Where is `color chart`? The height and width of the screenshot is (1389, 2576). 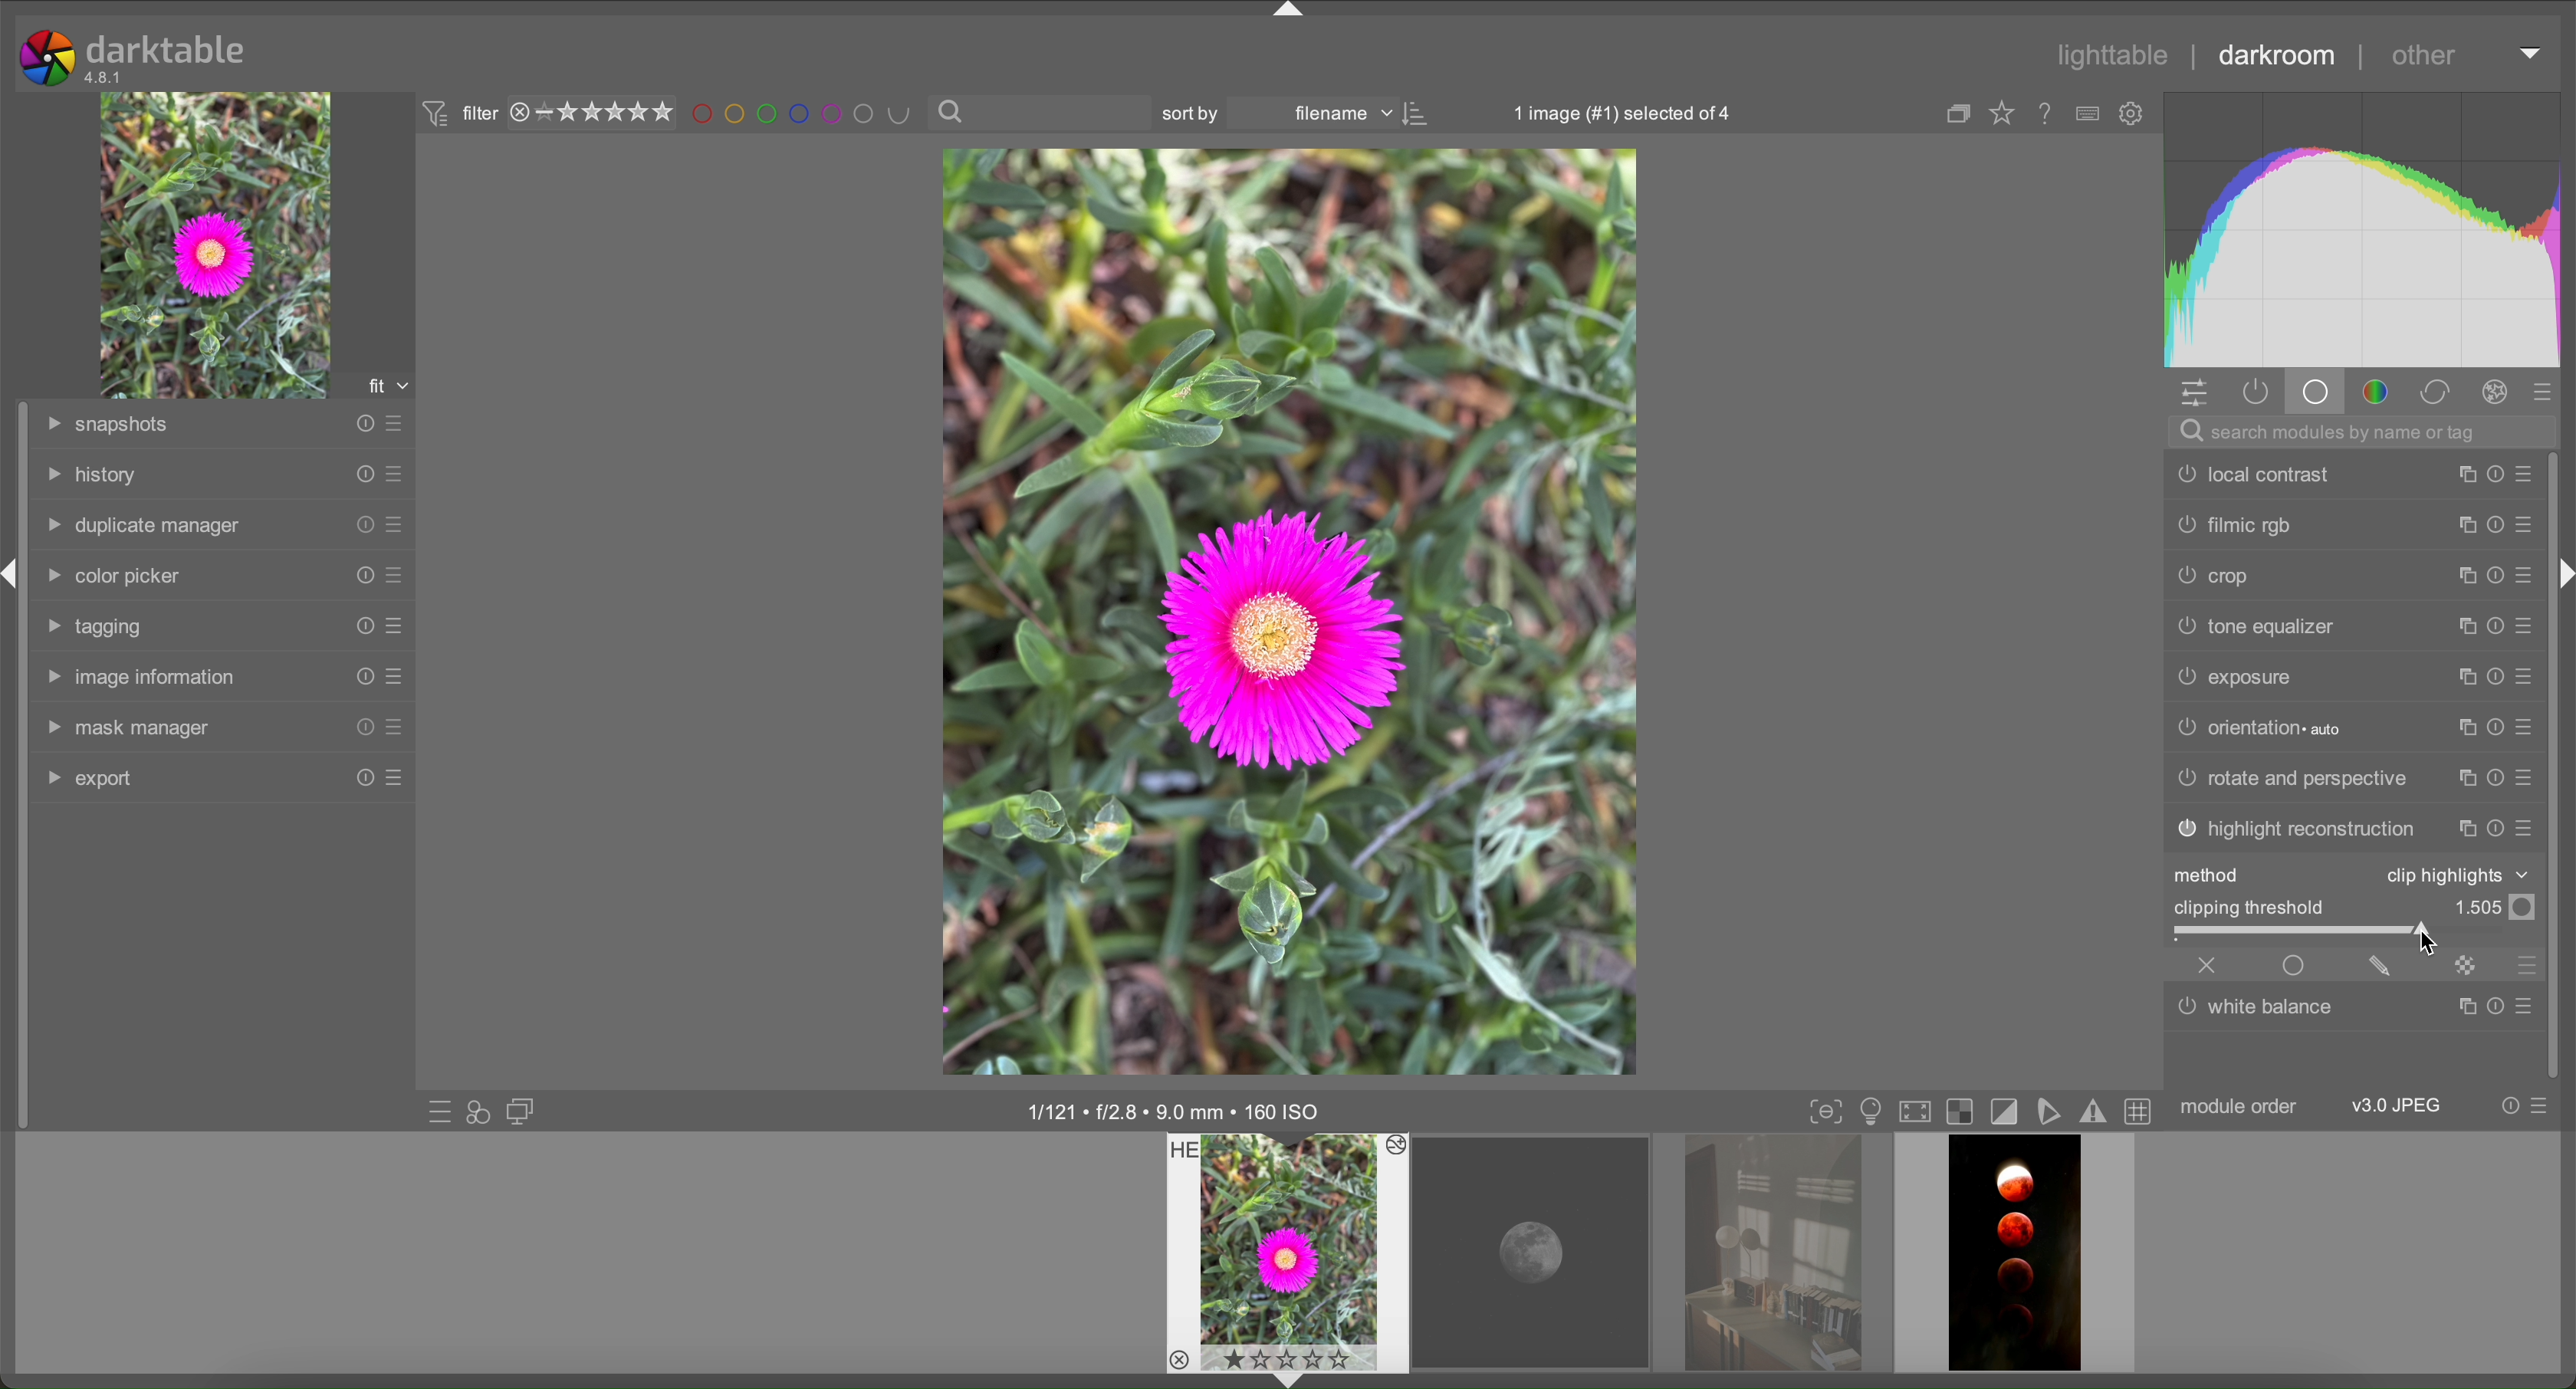 color chart is located at coordinates (2365, 227).